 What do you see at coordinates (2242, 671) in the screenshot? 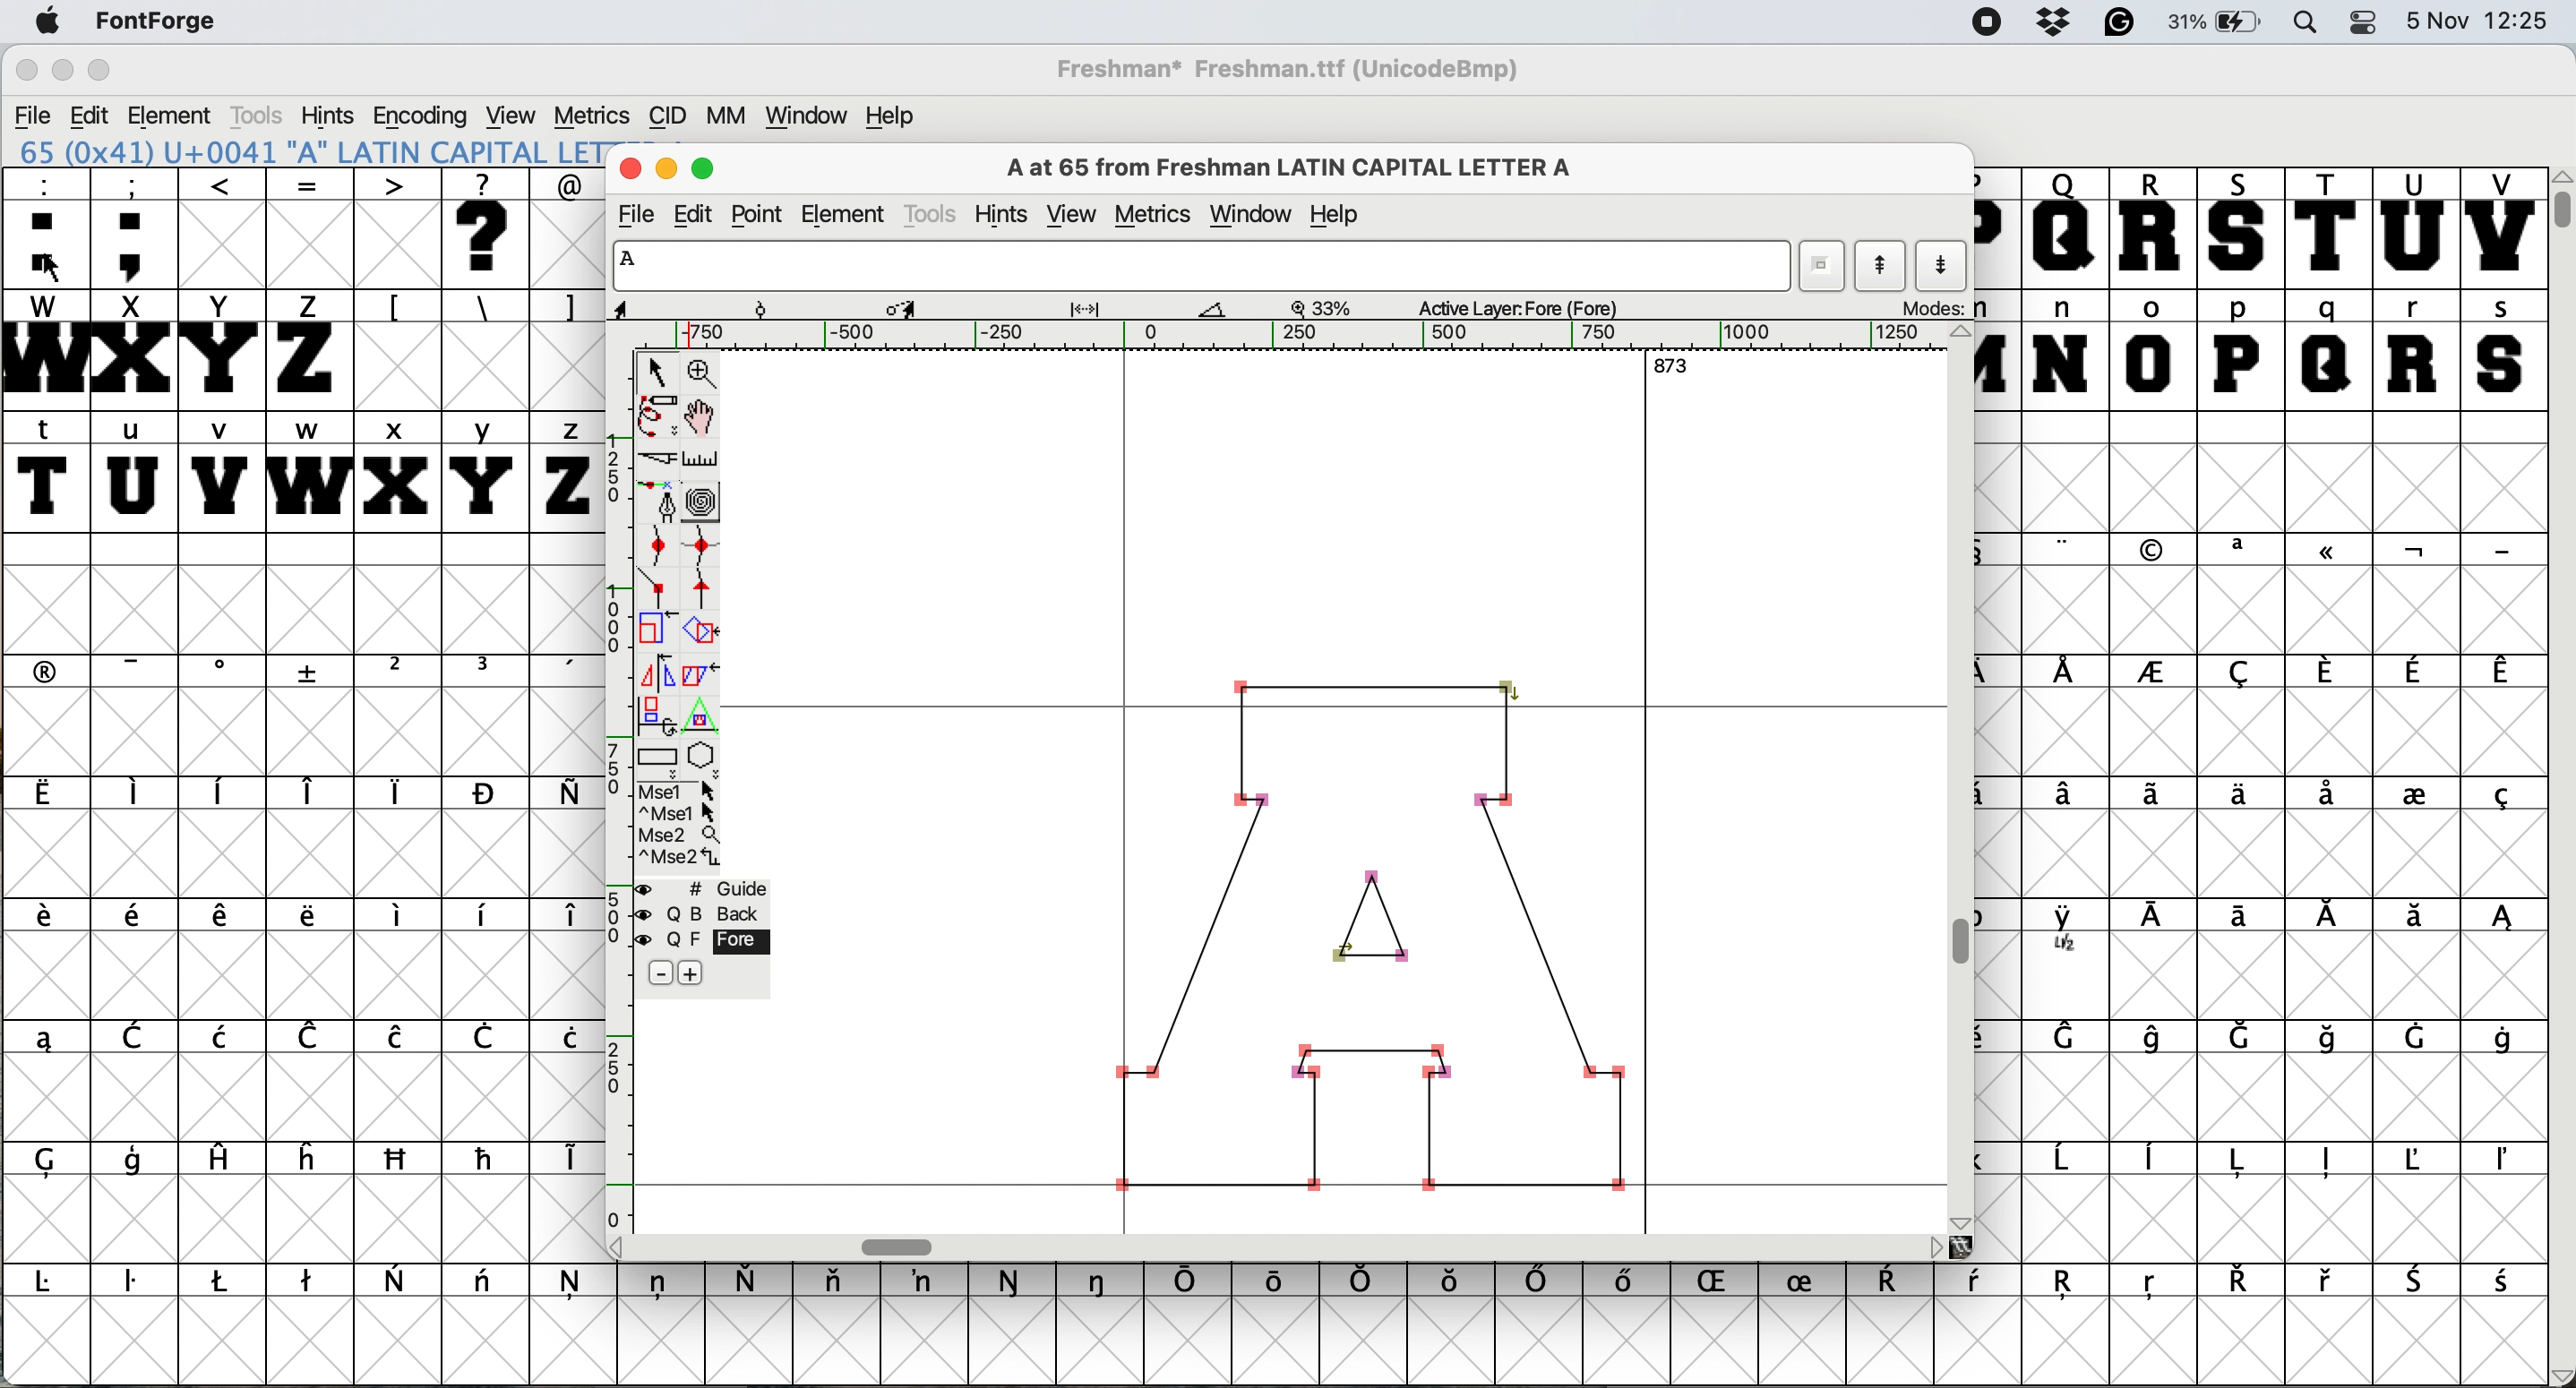
I see `symbol` at bounding box center [2242, 671].